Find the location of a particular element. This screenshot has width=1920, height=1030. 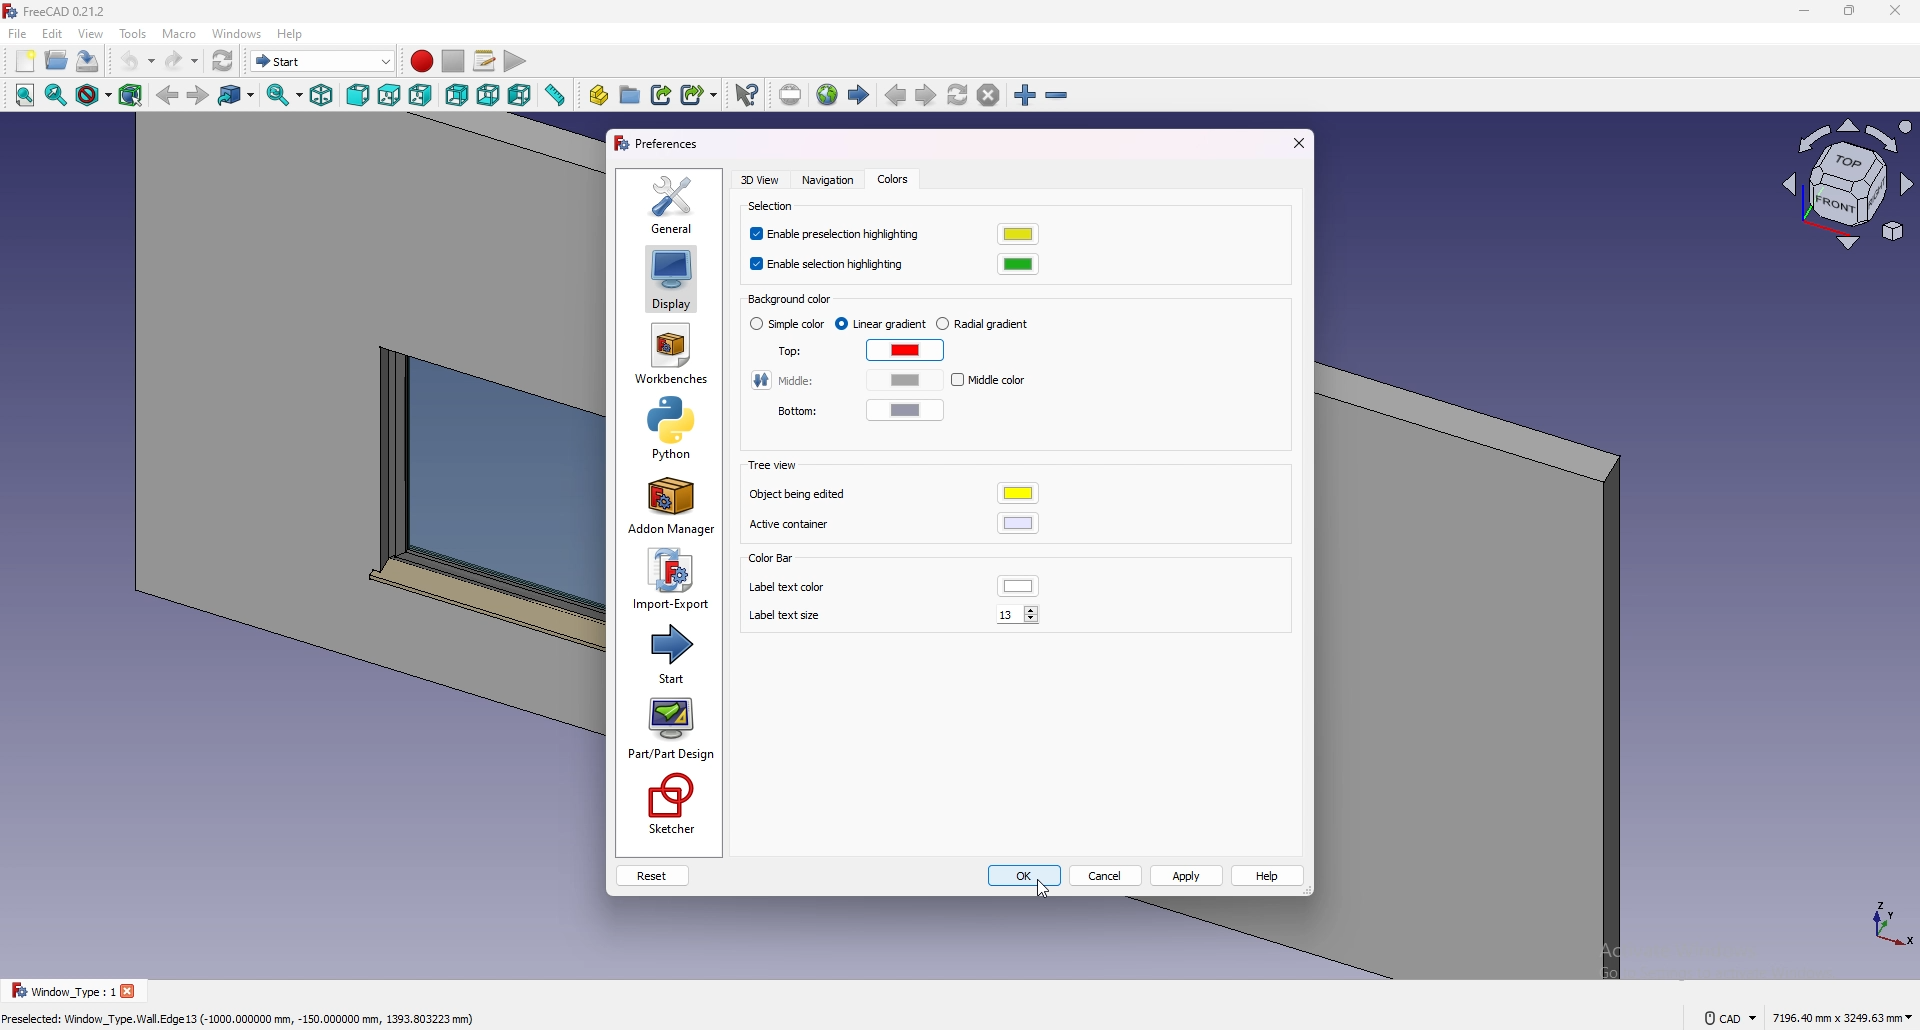

object being edited is located at coordinates (802, 494).